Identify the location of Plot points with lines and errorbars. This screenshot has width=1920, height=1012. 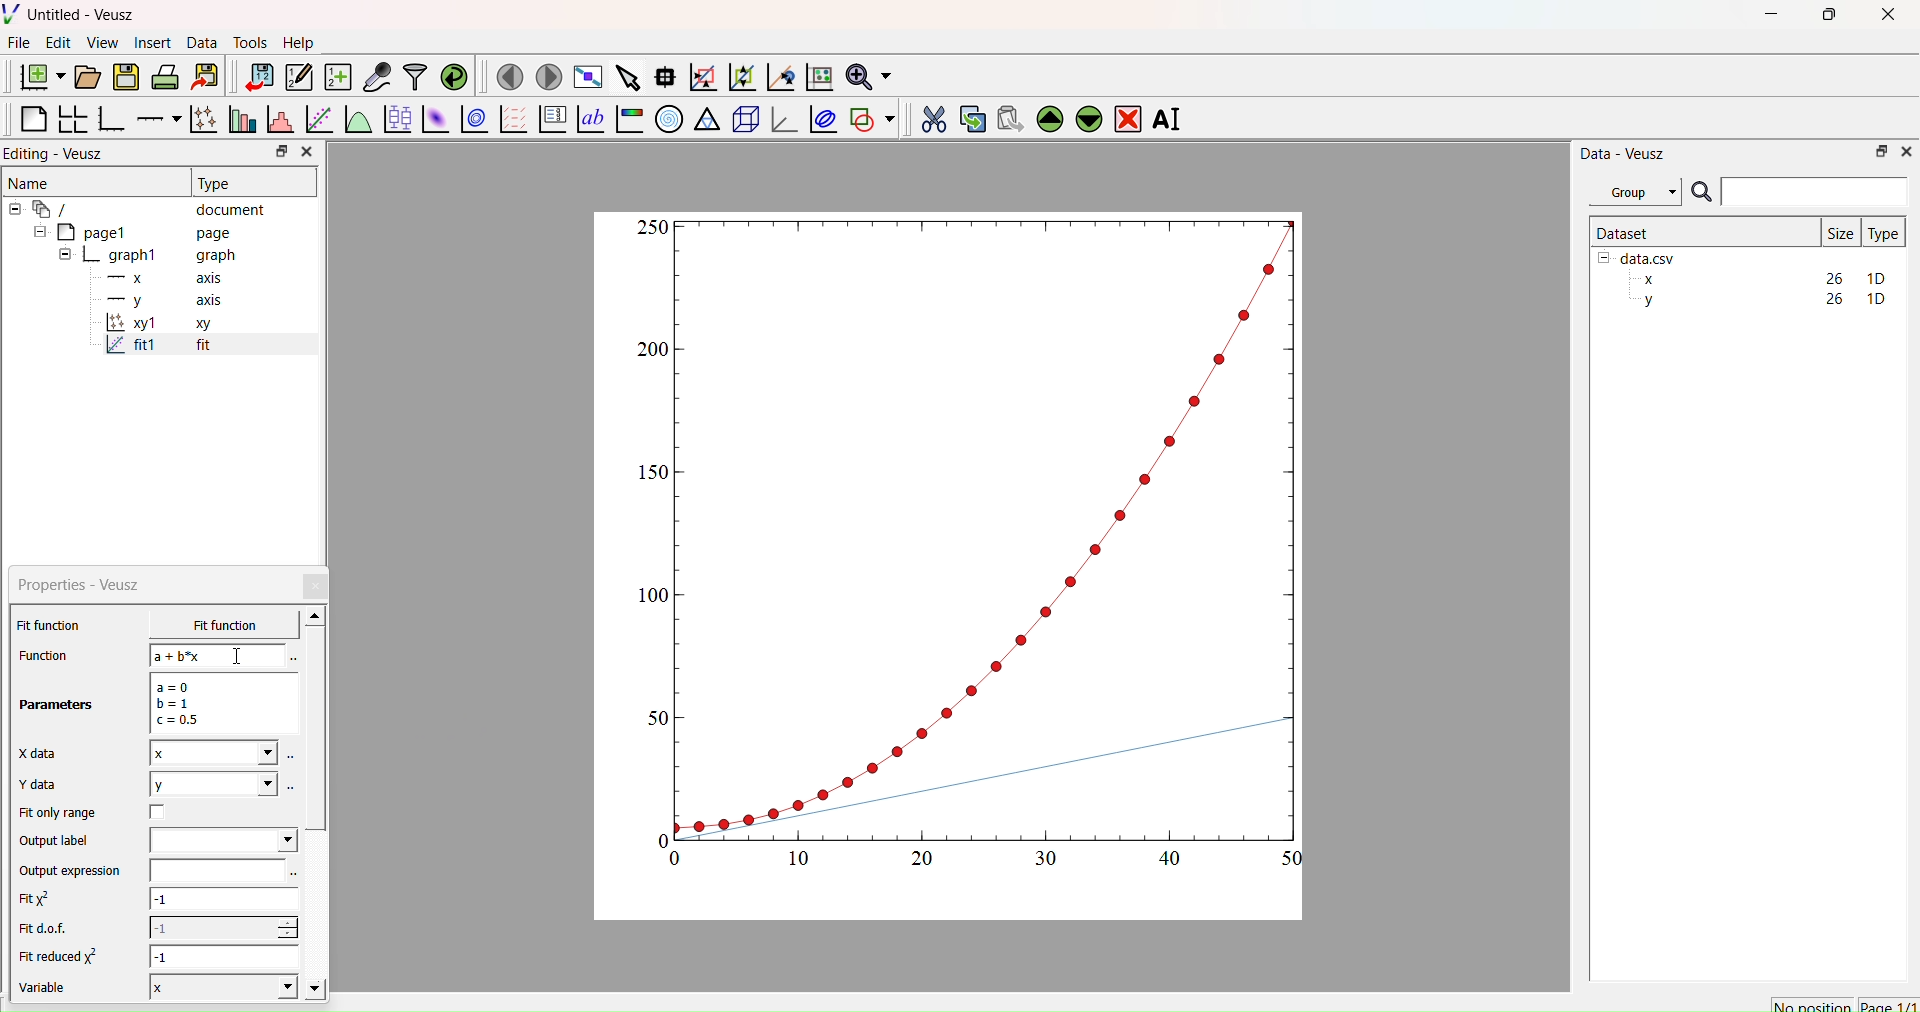
(201, 119).